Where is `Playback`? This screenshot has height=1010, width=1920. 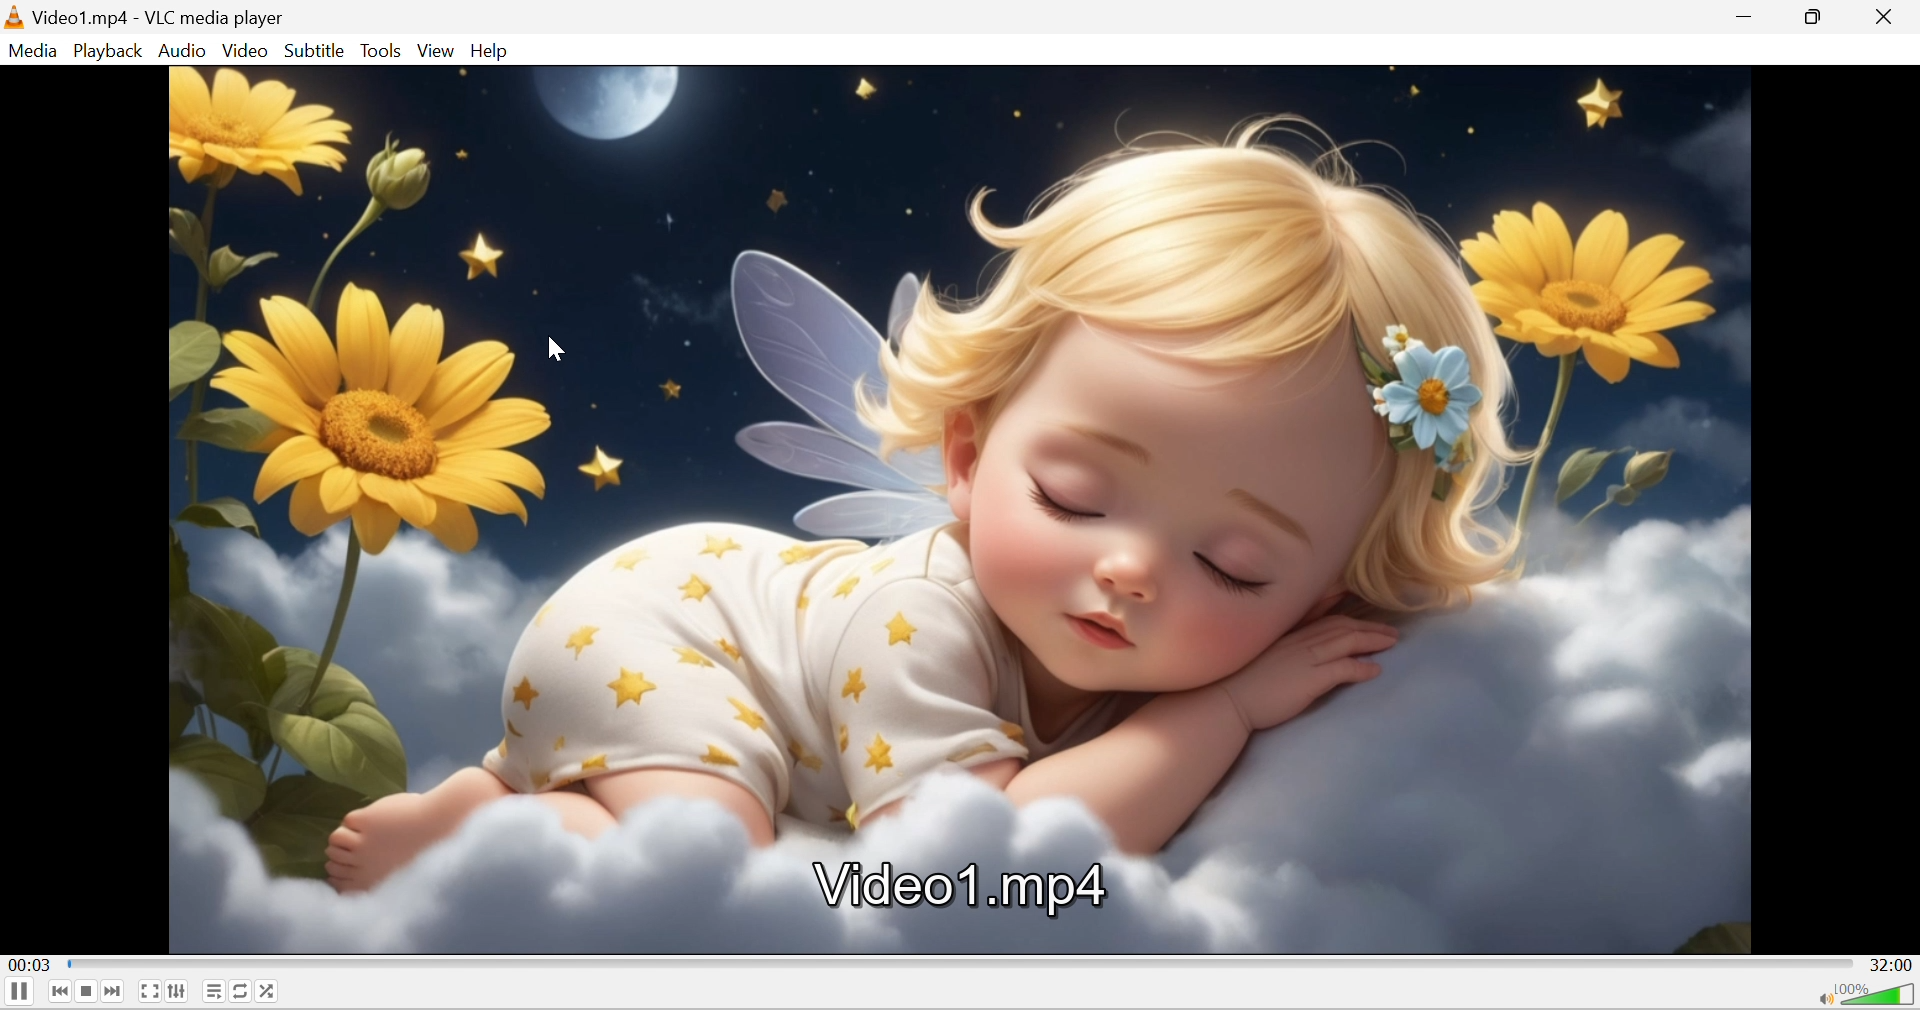
Playback is located at coordinates (112, 53).